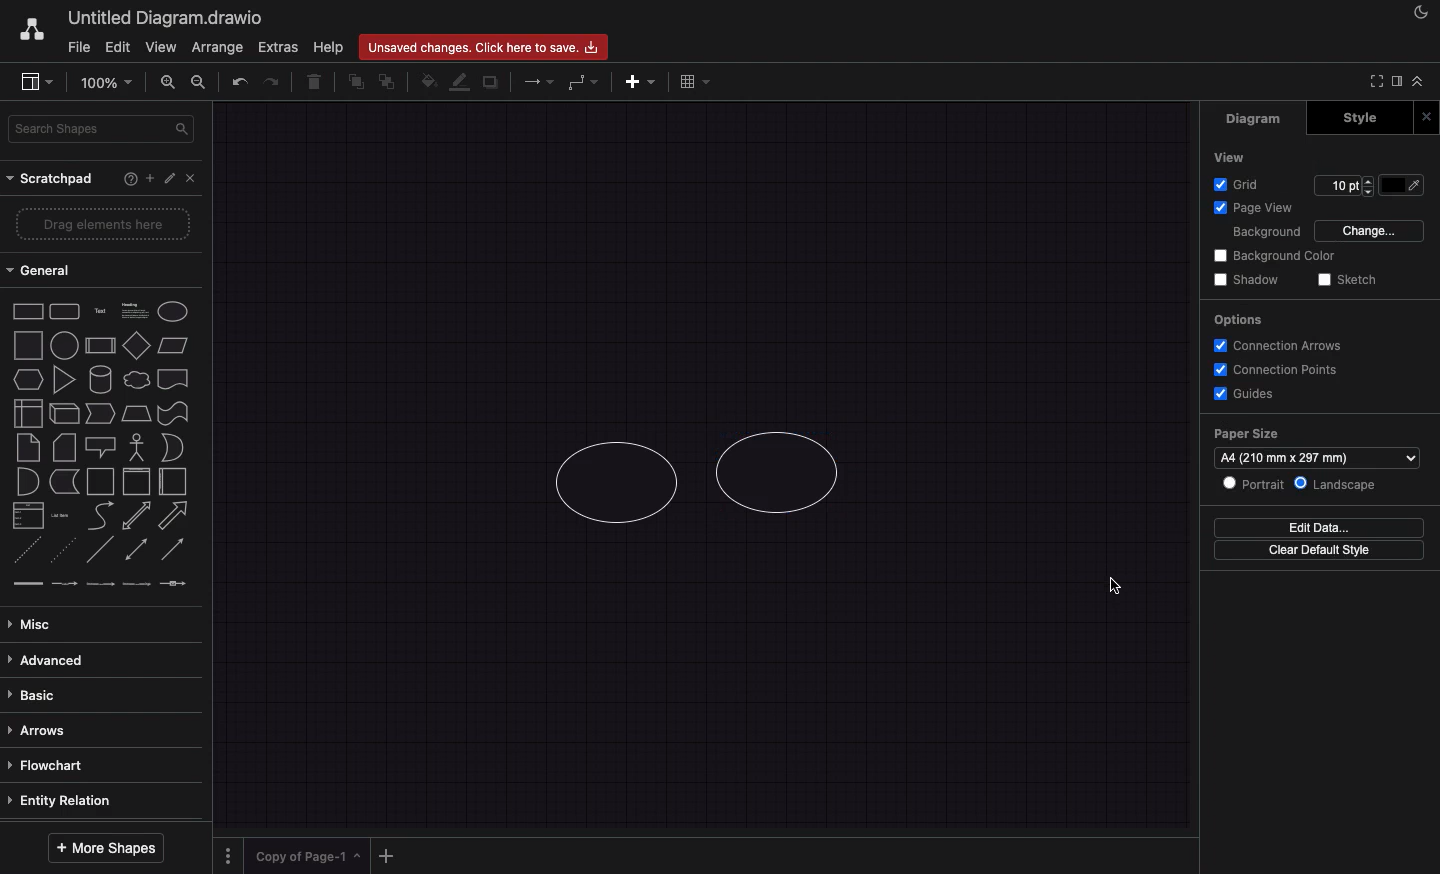 This screenshot has height=874, width=1440. What do you see at coordinates (52, 180) in the screenshot?
I see `scratchpad` at bounding box center [52, 180].